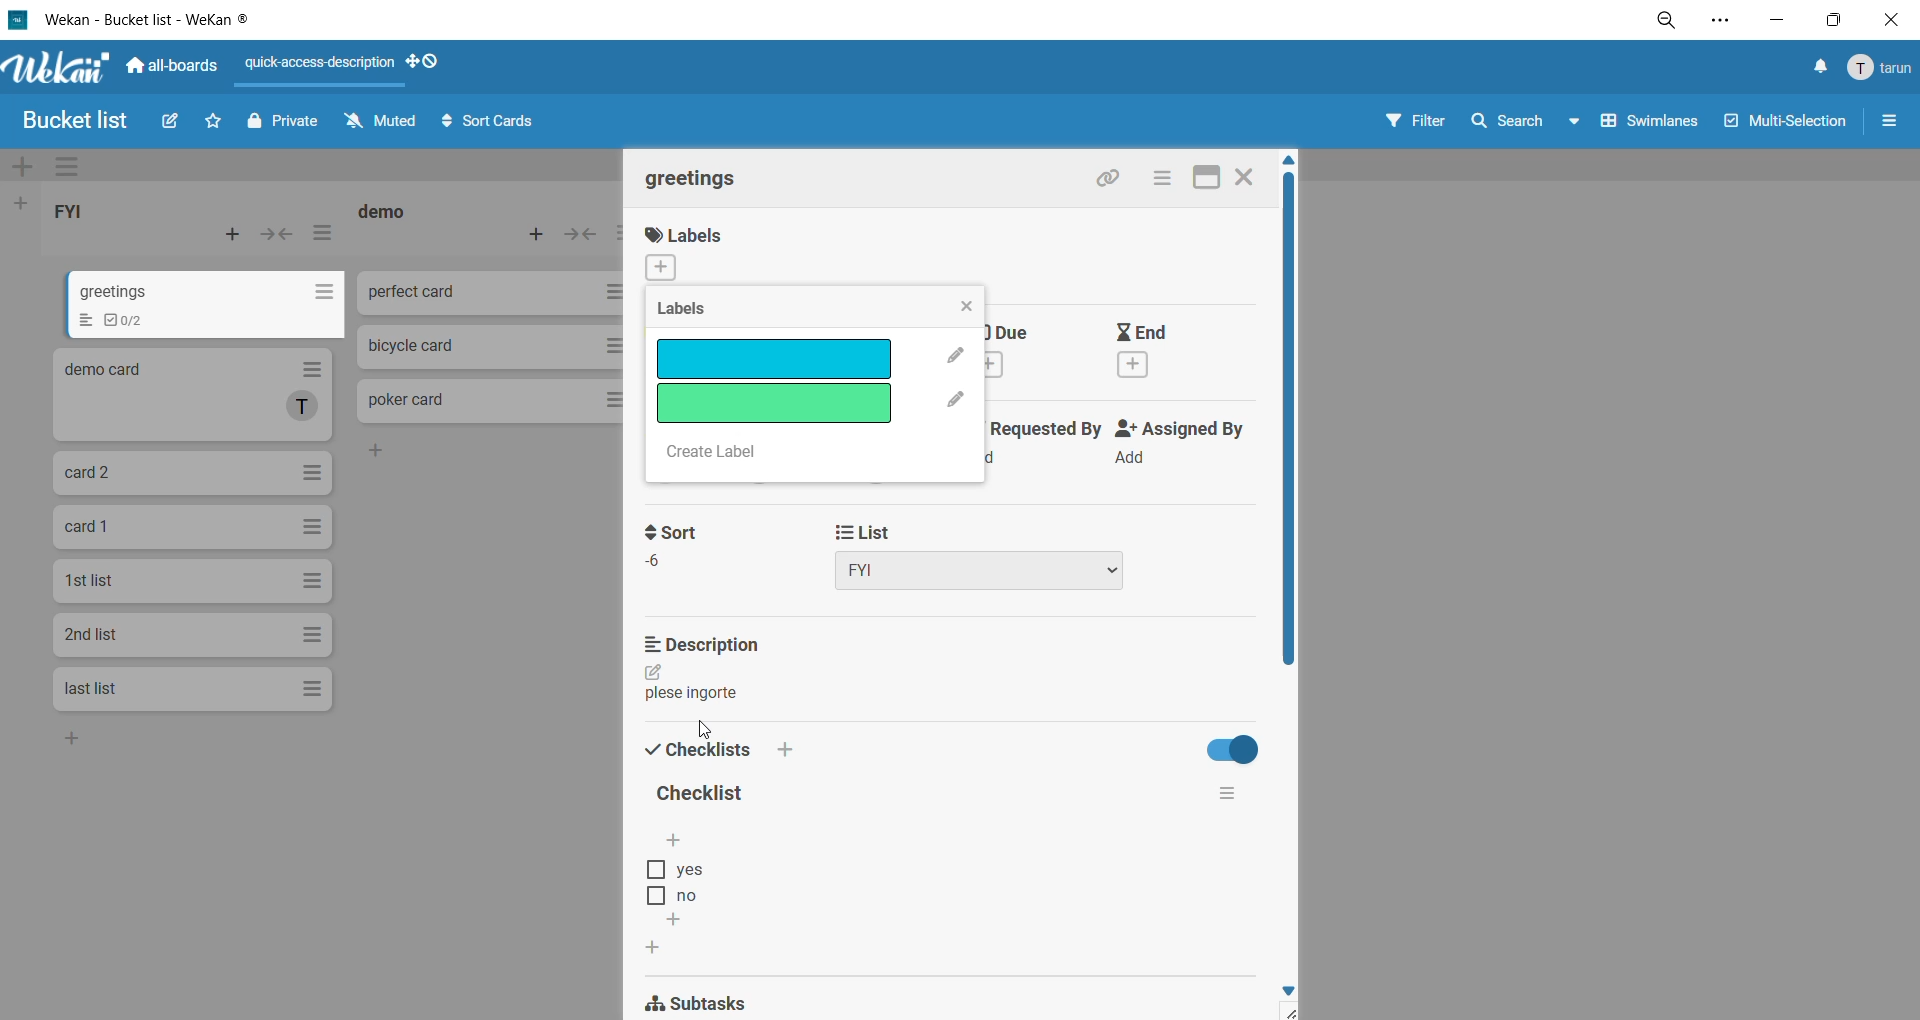  What do you see at coordinates (1665, 22) in the screenshot?
I see `zoom` at bounding box center [1665, 22].